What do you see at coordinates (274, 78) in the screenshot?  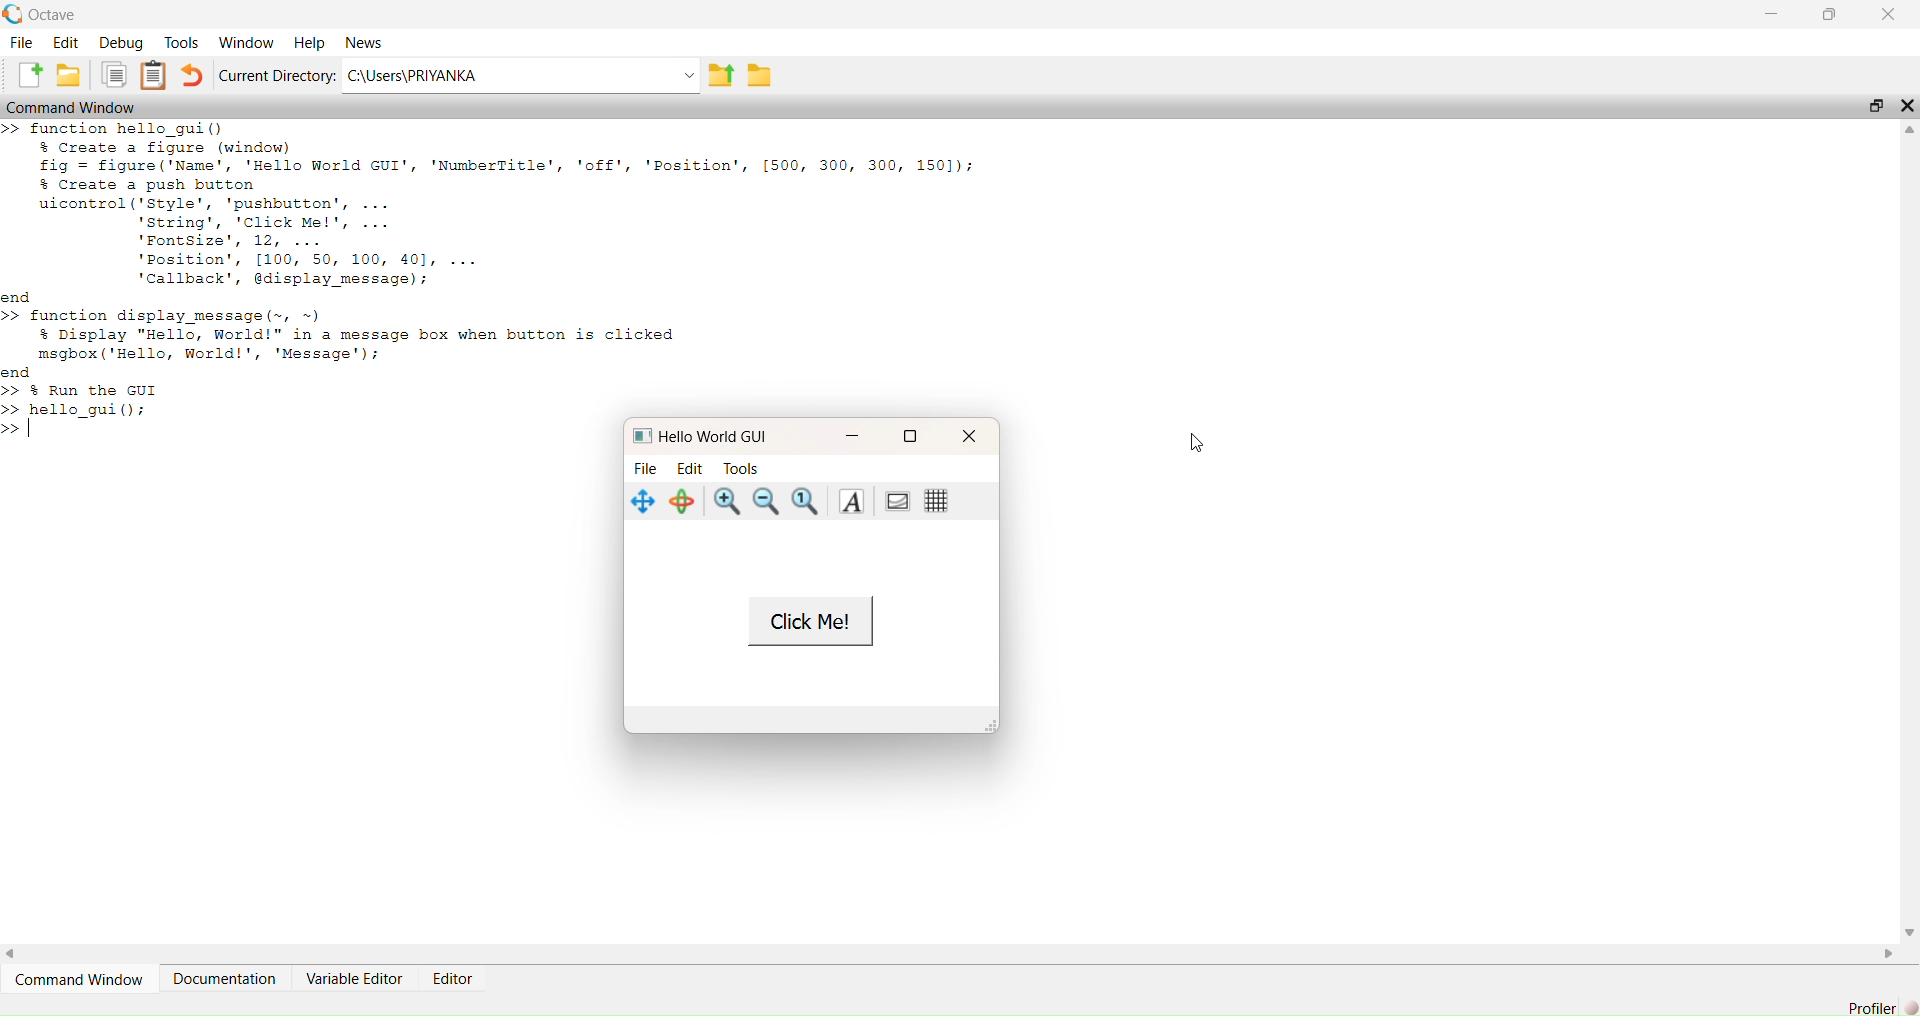 I see `‘Current Directory:` at bounding box center [274, 78].